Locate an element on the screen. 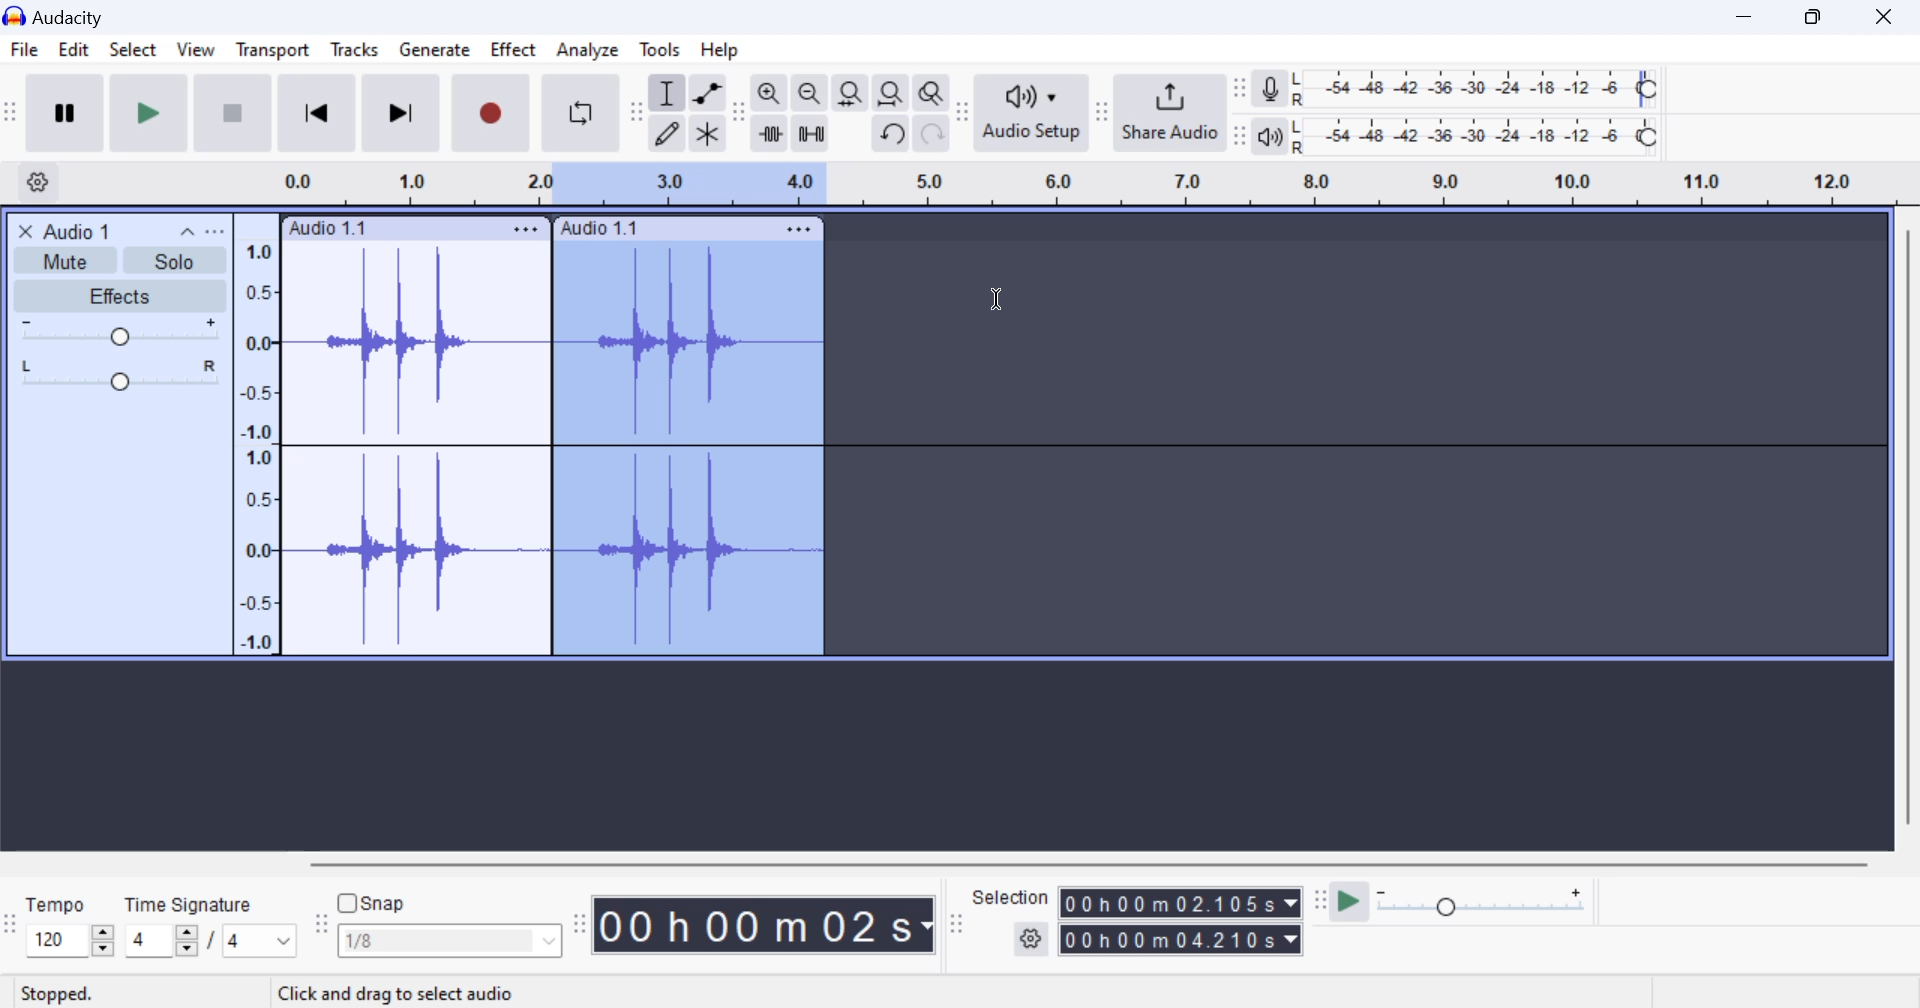 This screenshot has height=1008, width=1920. multi tool is located at coordinates (708, 135).